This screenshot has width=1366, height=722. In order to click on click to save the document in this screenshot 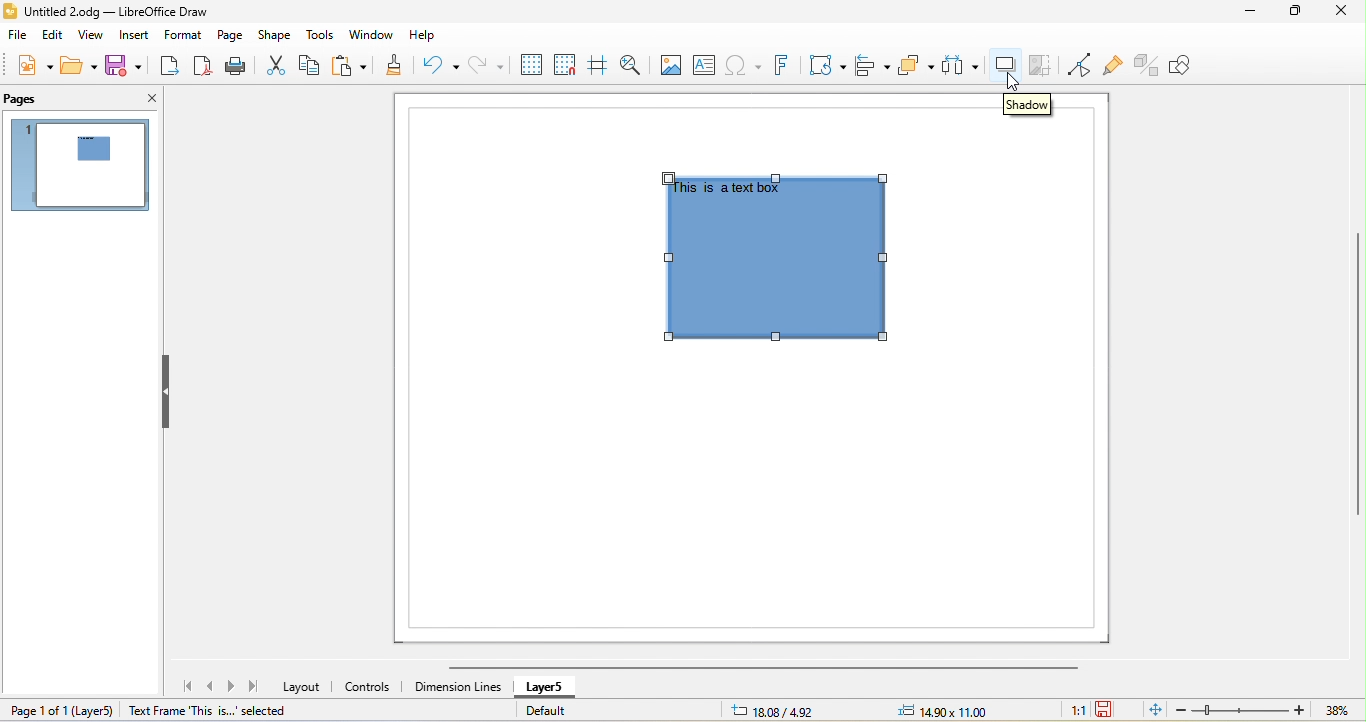, I will do `click(1104, 710)`.